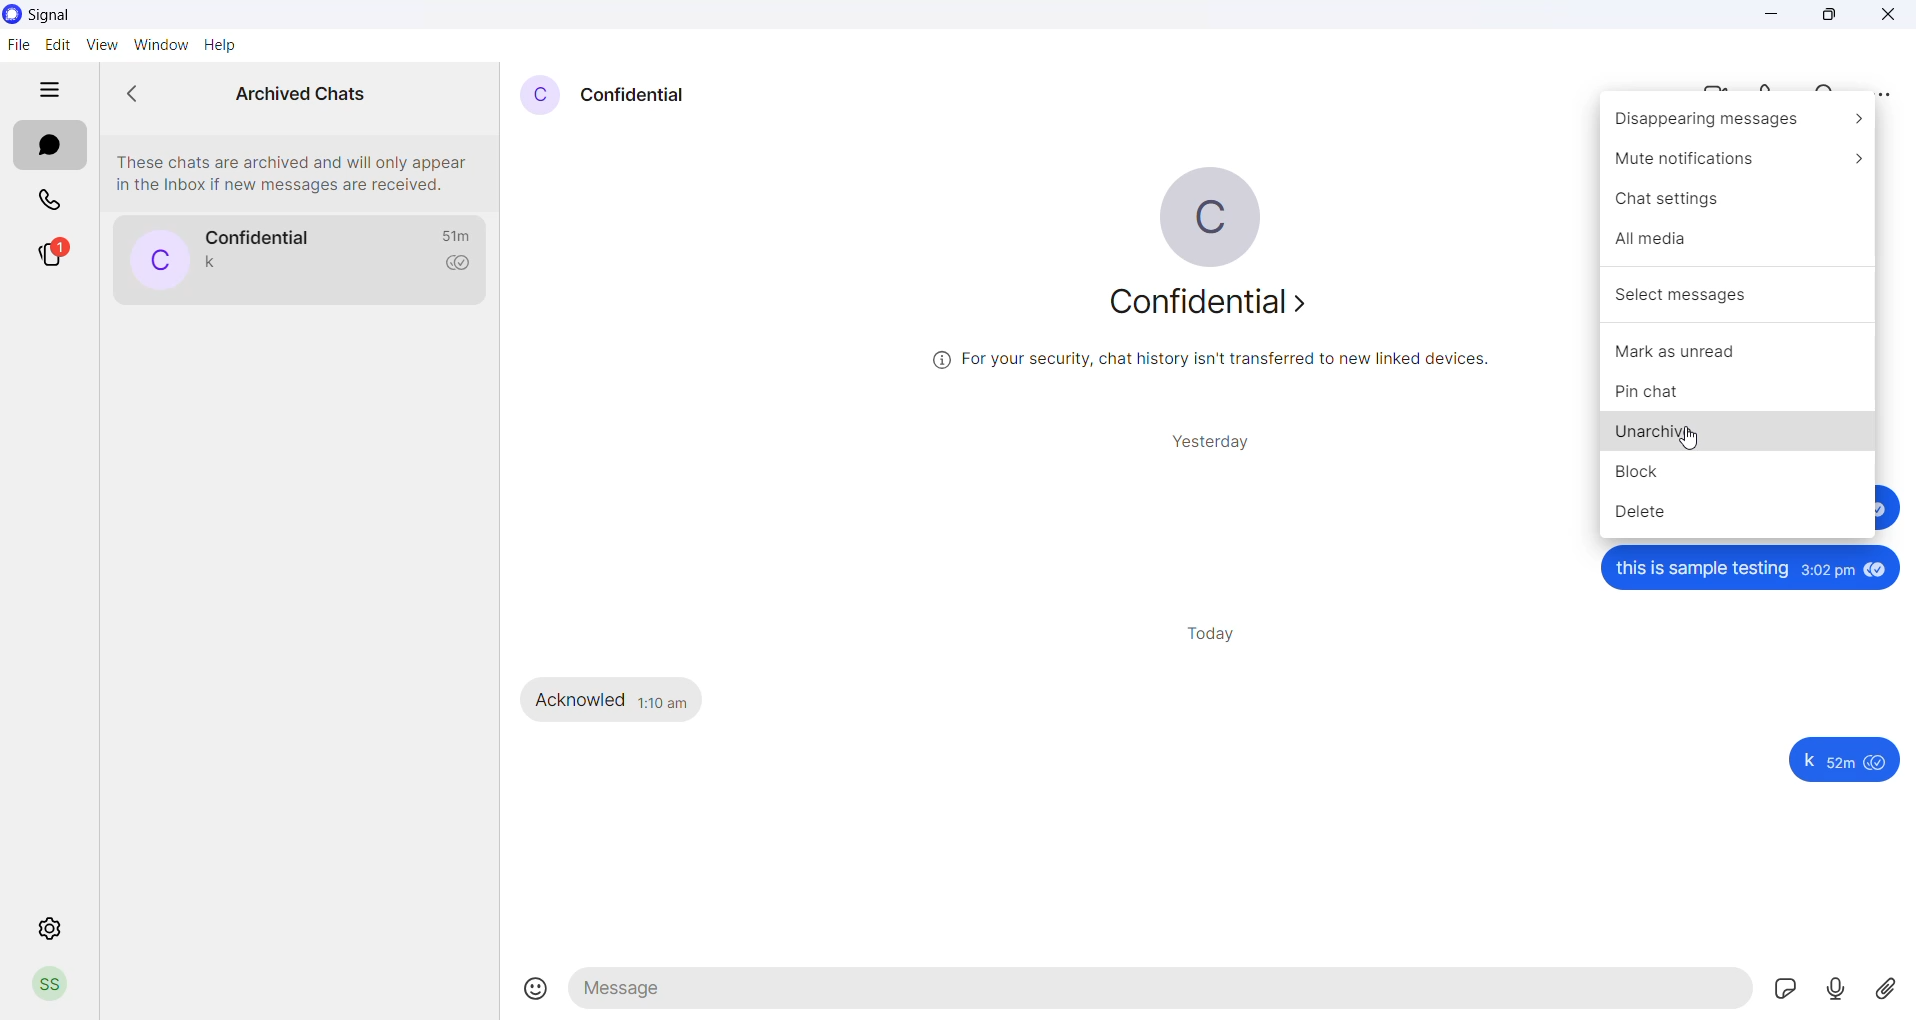  Describe the element at coordinates (528, 990) in the screenshot. I see `emojis` at that location.